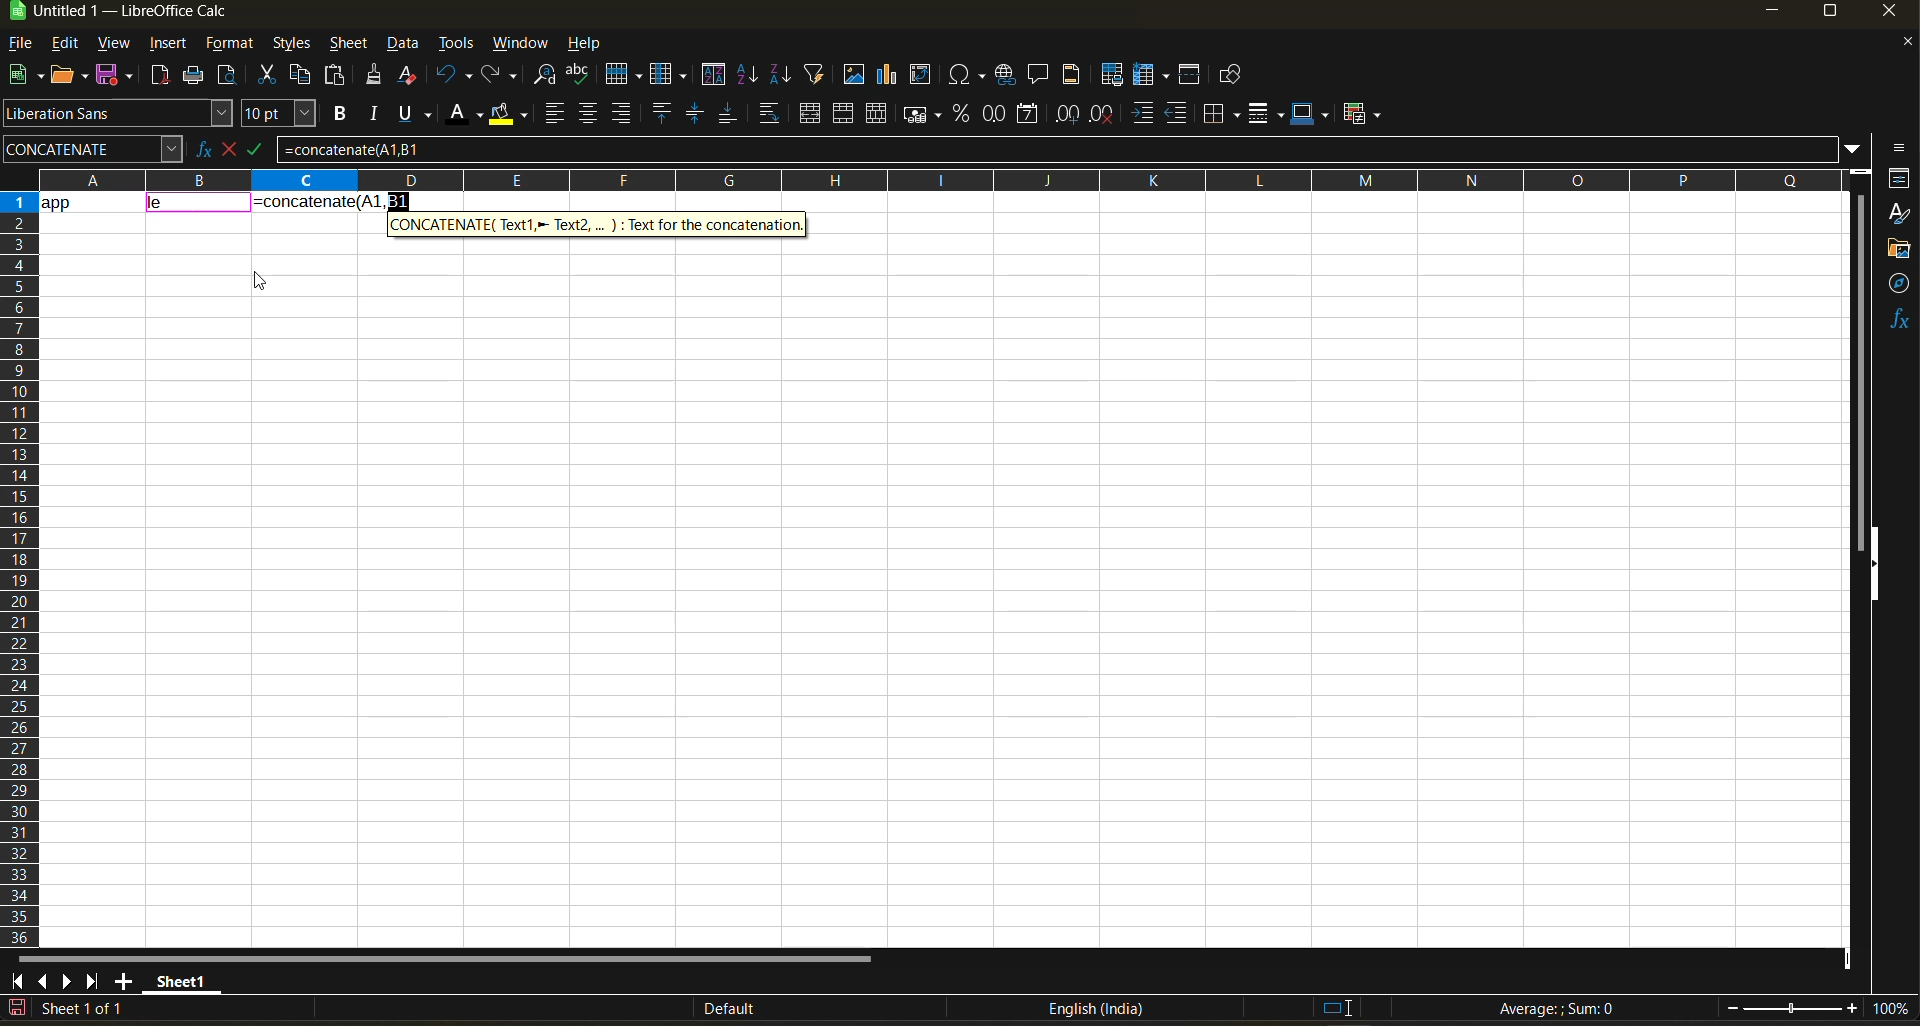  Describe the element at coordinates (270, 76) in the screenshot. I see `cut` at that location.